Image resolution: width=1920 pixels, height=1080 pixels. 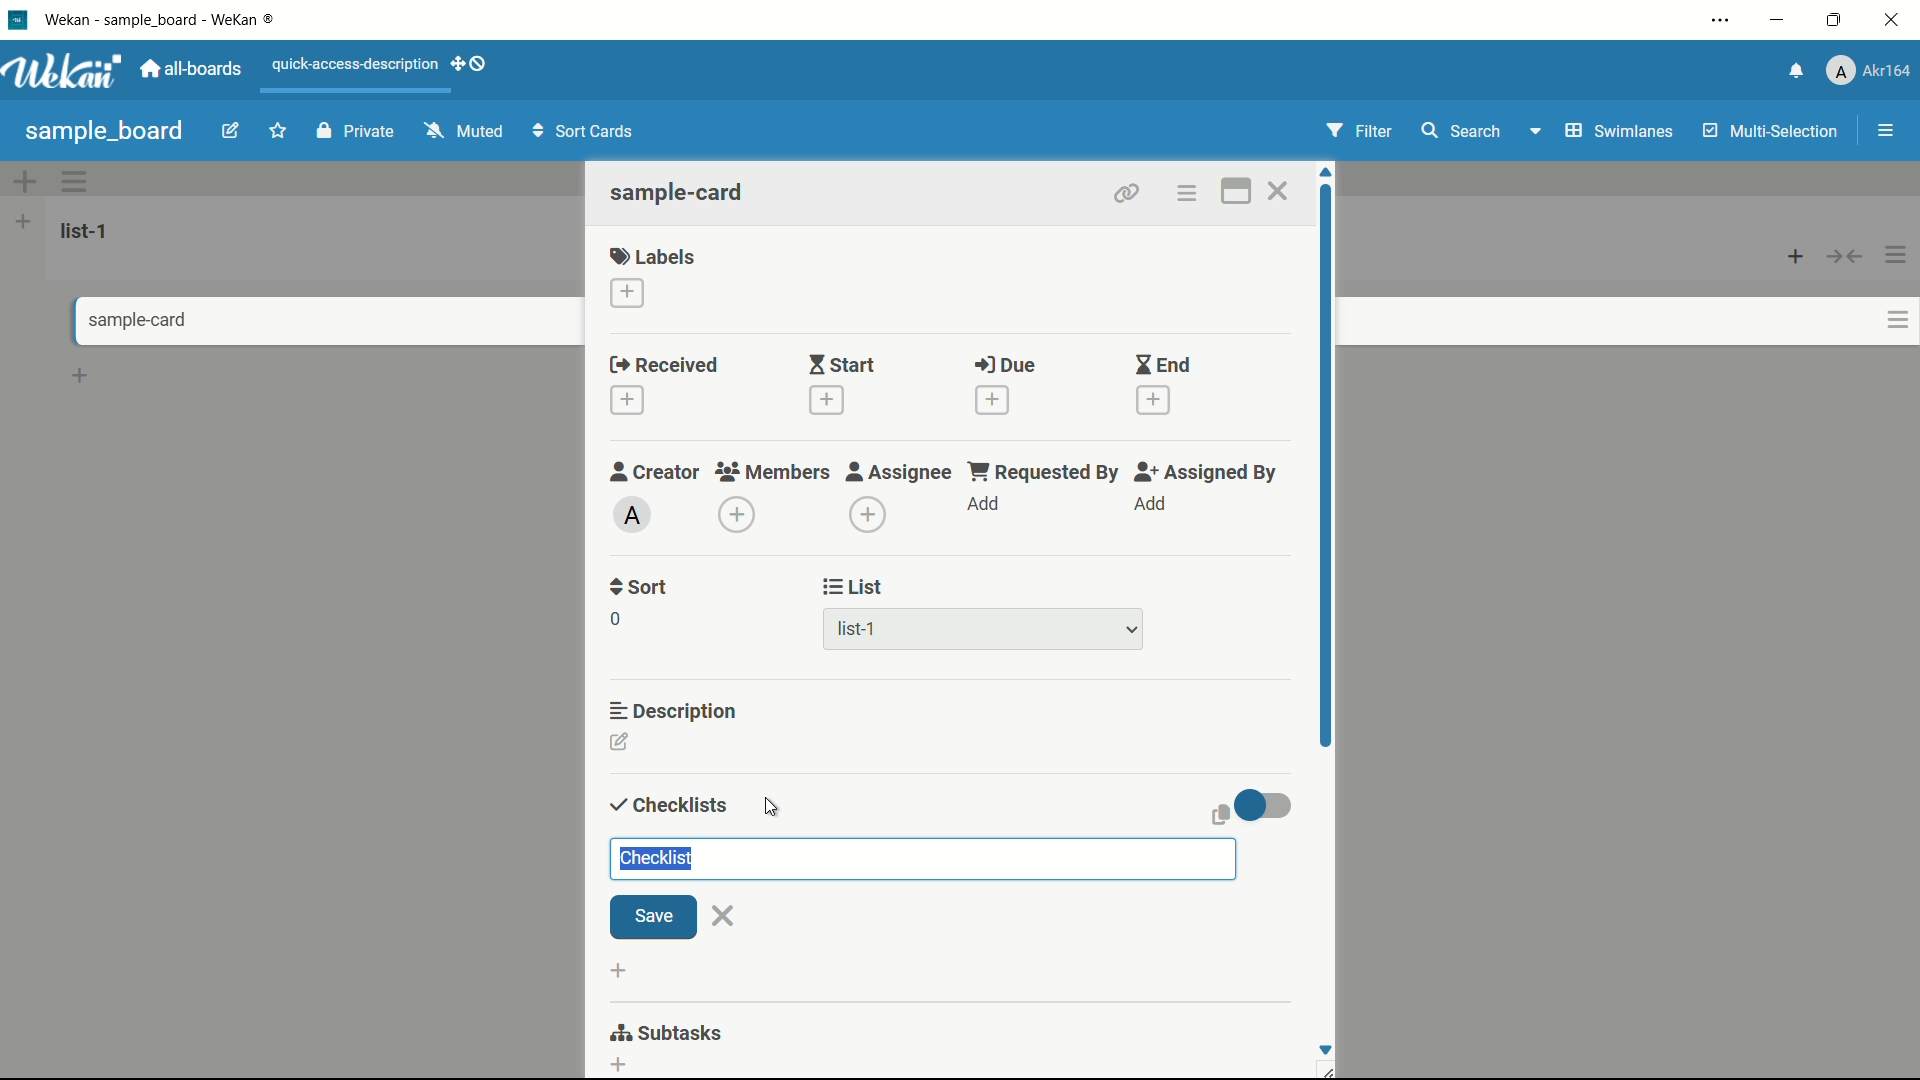 What do you see at coordinates (125, 321) in the screenshot?
I see `card name` at bounding box center [125, 321].